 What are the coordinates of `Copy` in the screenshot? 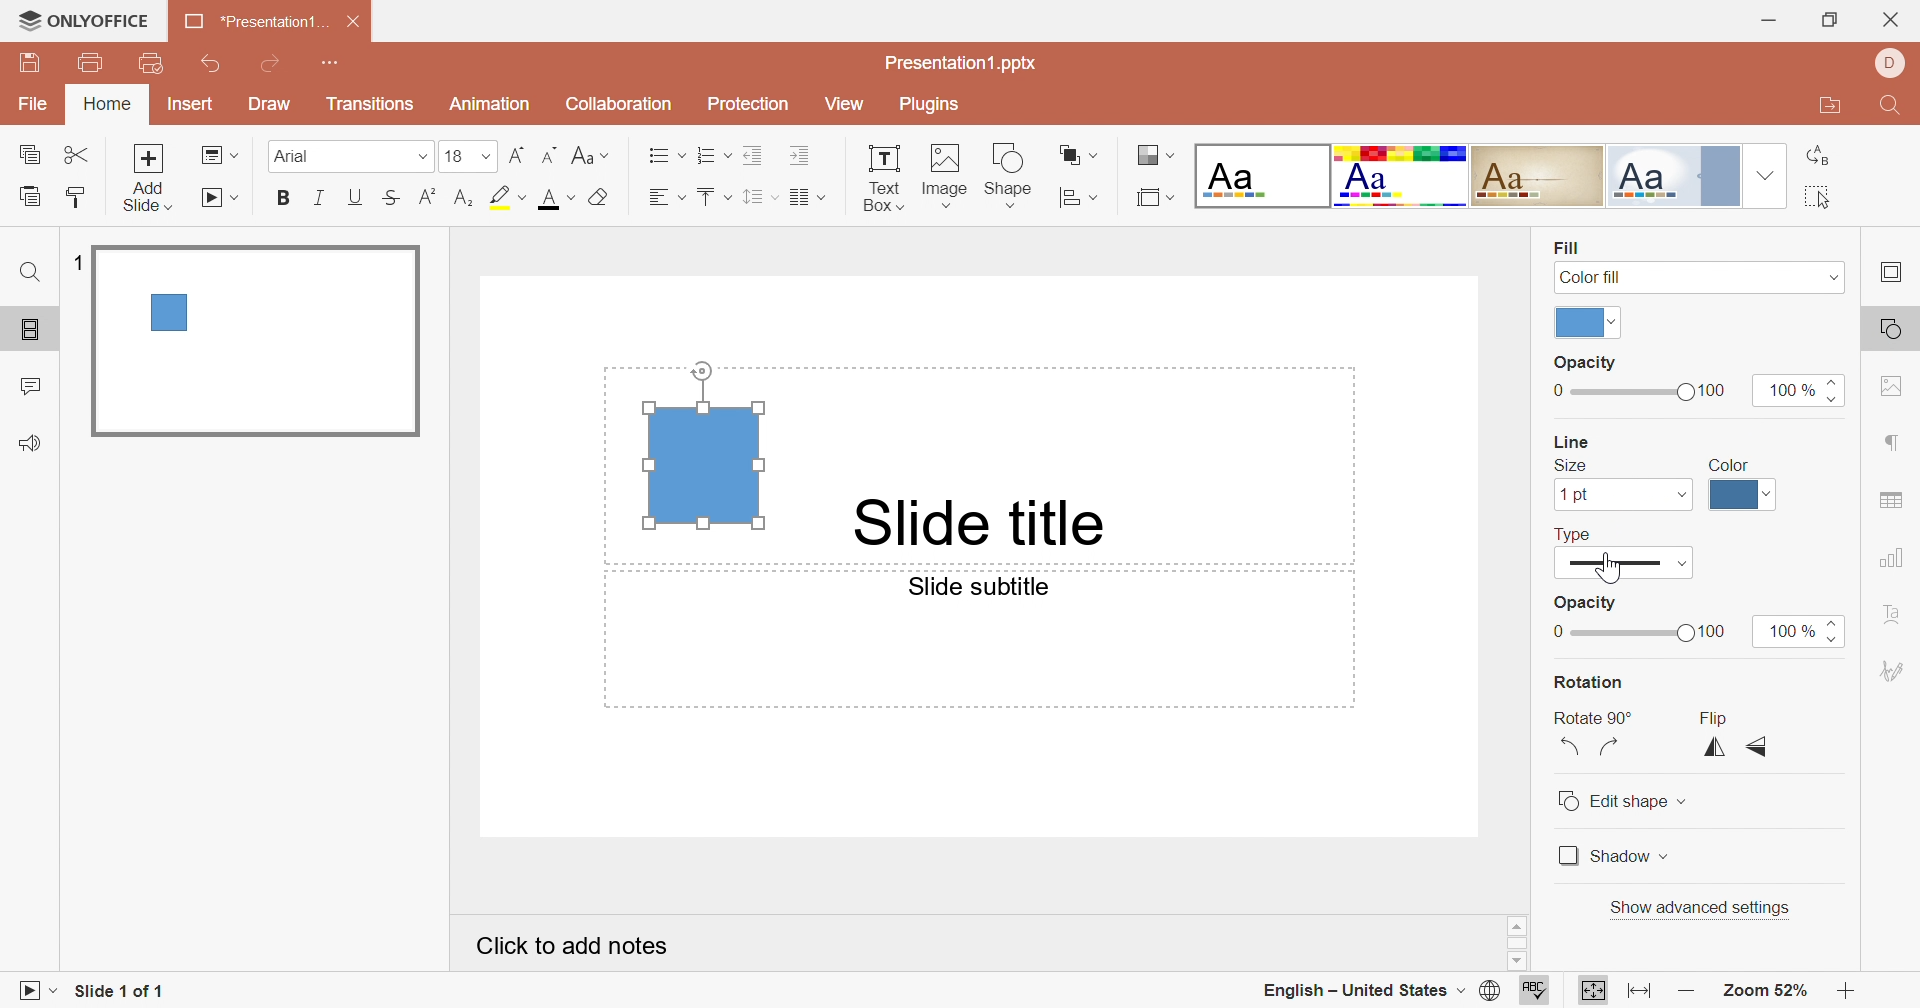 It's located at (31, 156).